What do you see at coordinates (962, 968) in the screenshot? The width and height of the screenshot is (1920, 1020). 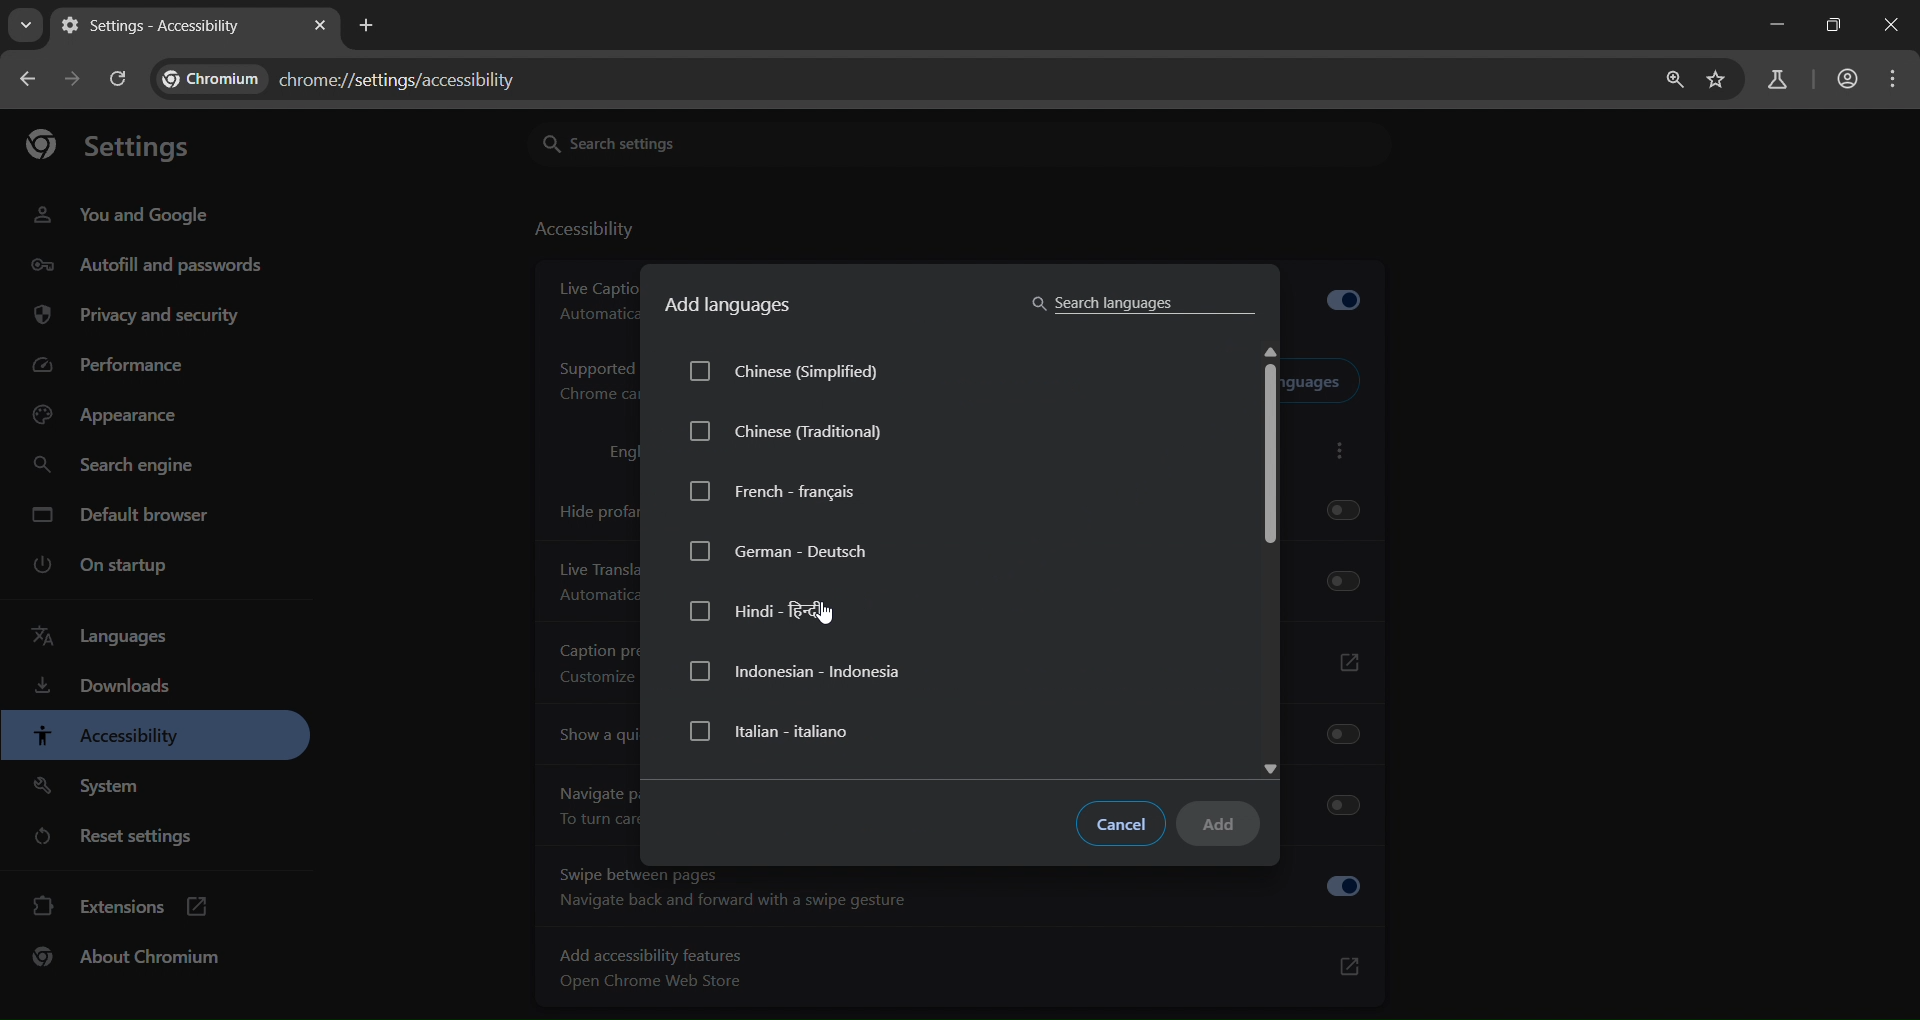 I see `Add accessibility features @
Open Chrome Web Store` at bounding box center [962, 968].